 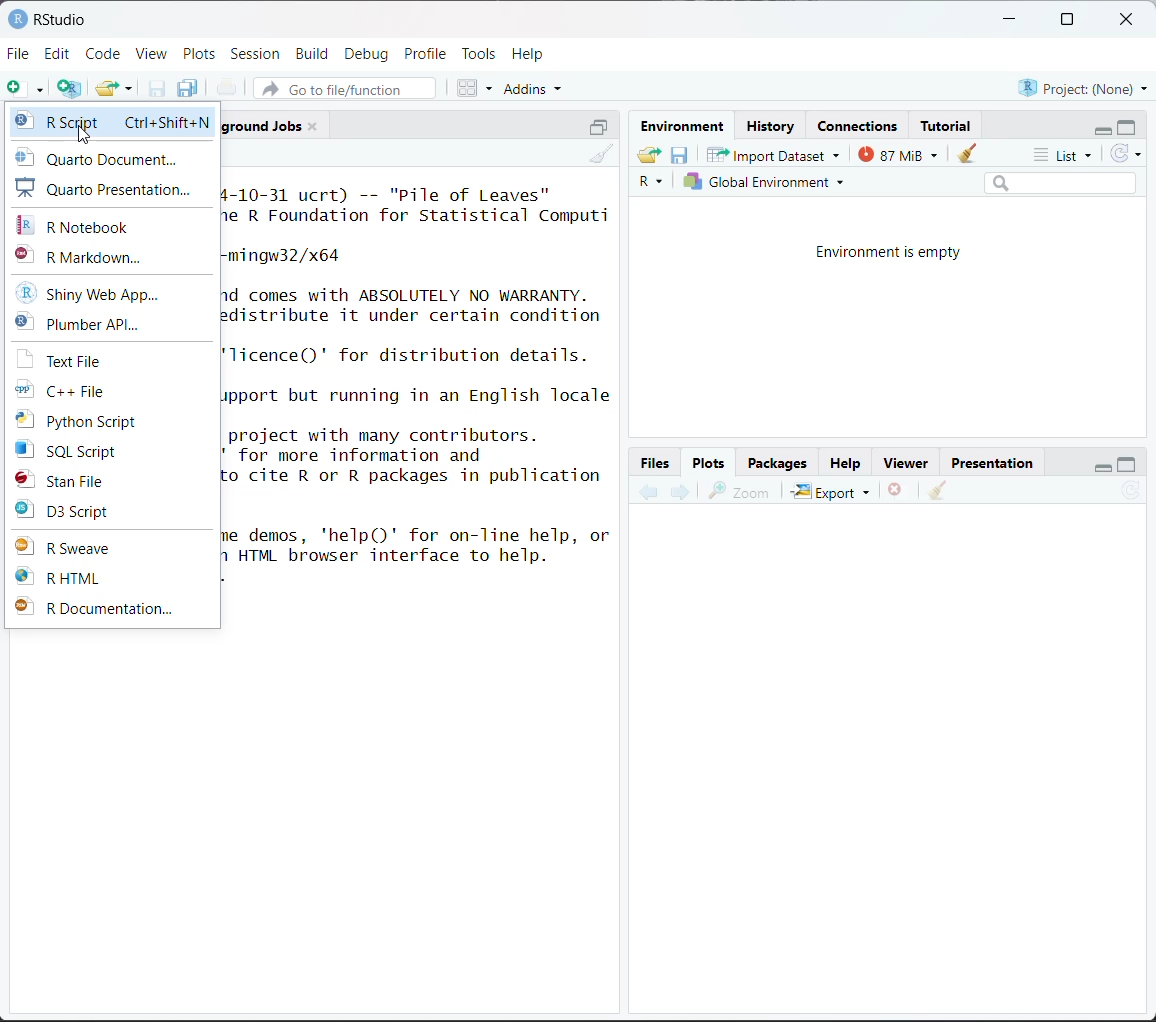 I want to click on minimize, so click(x=1099, y=464).